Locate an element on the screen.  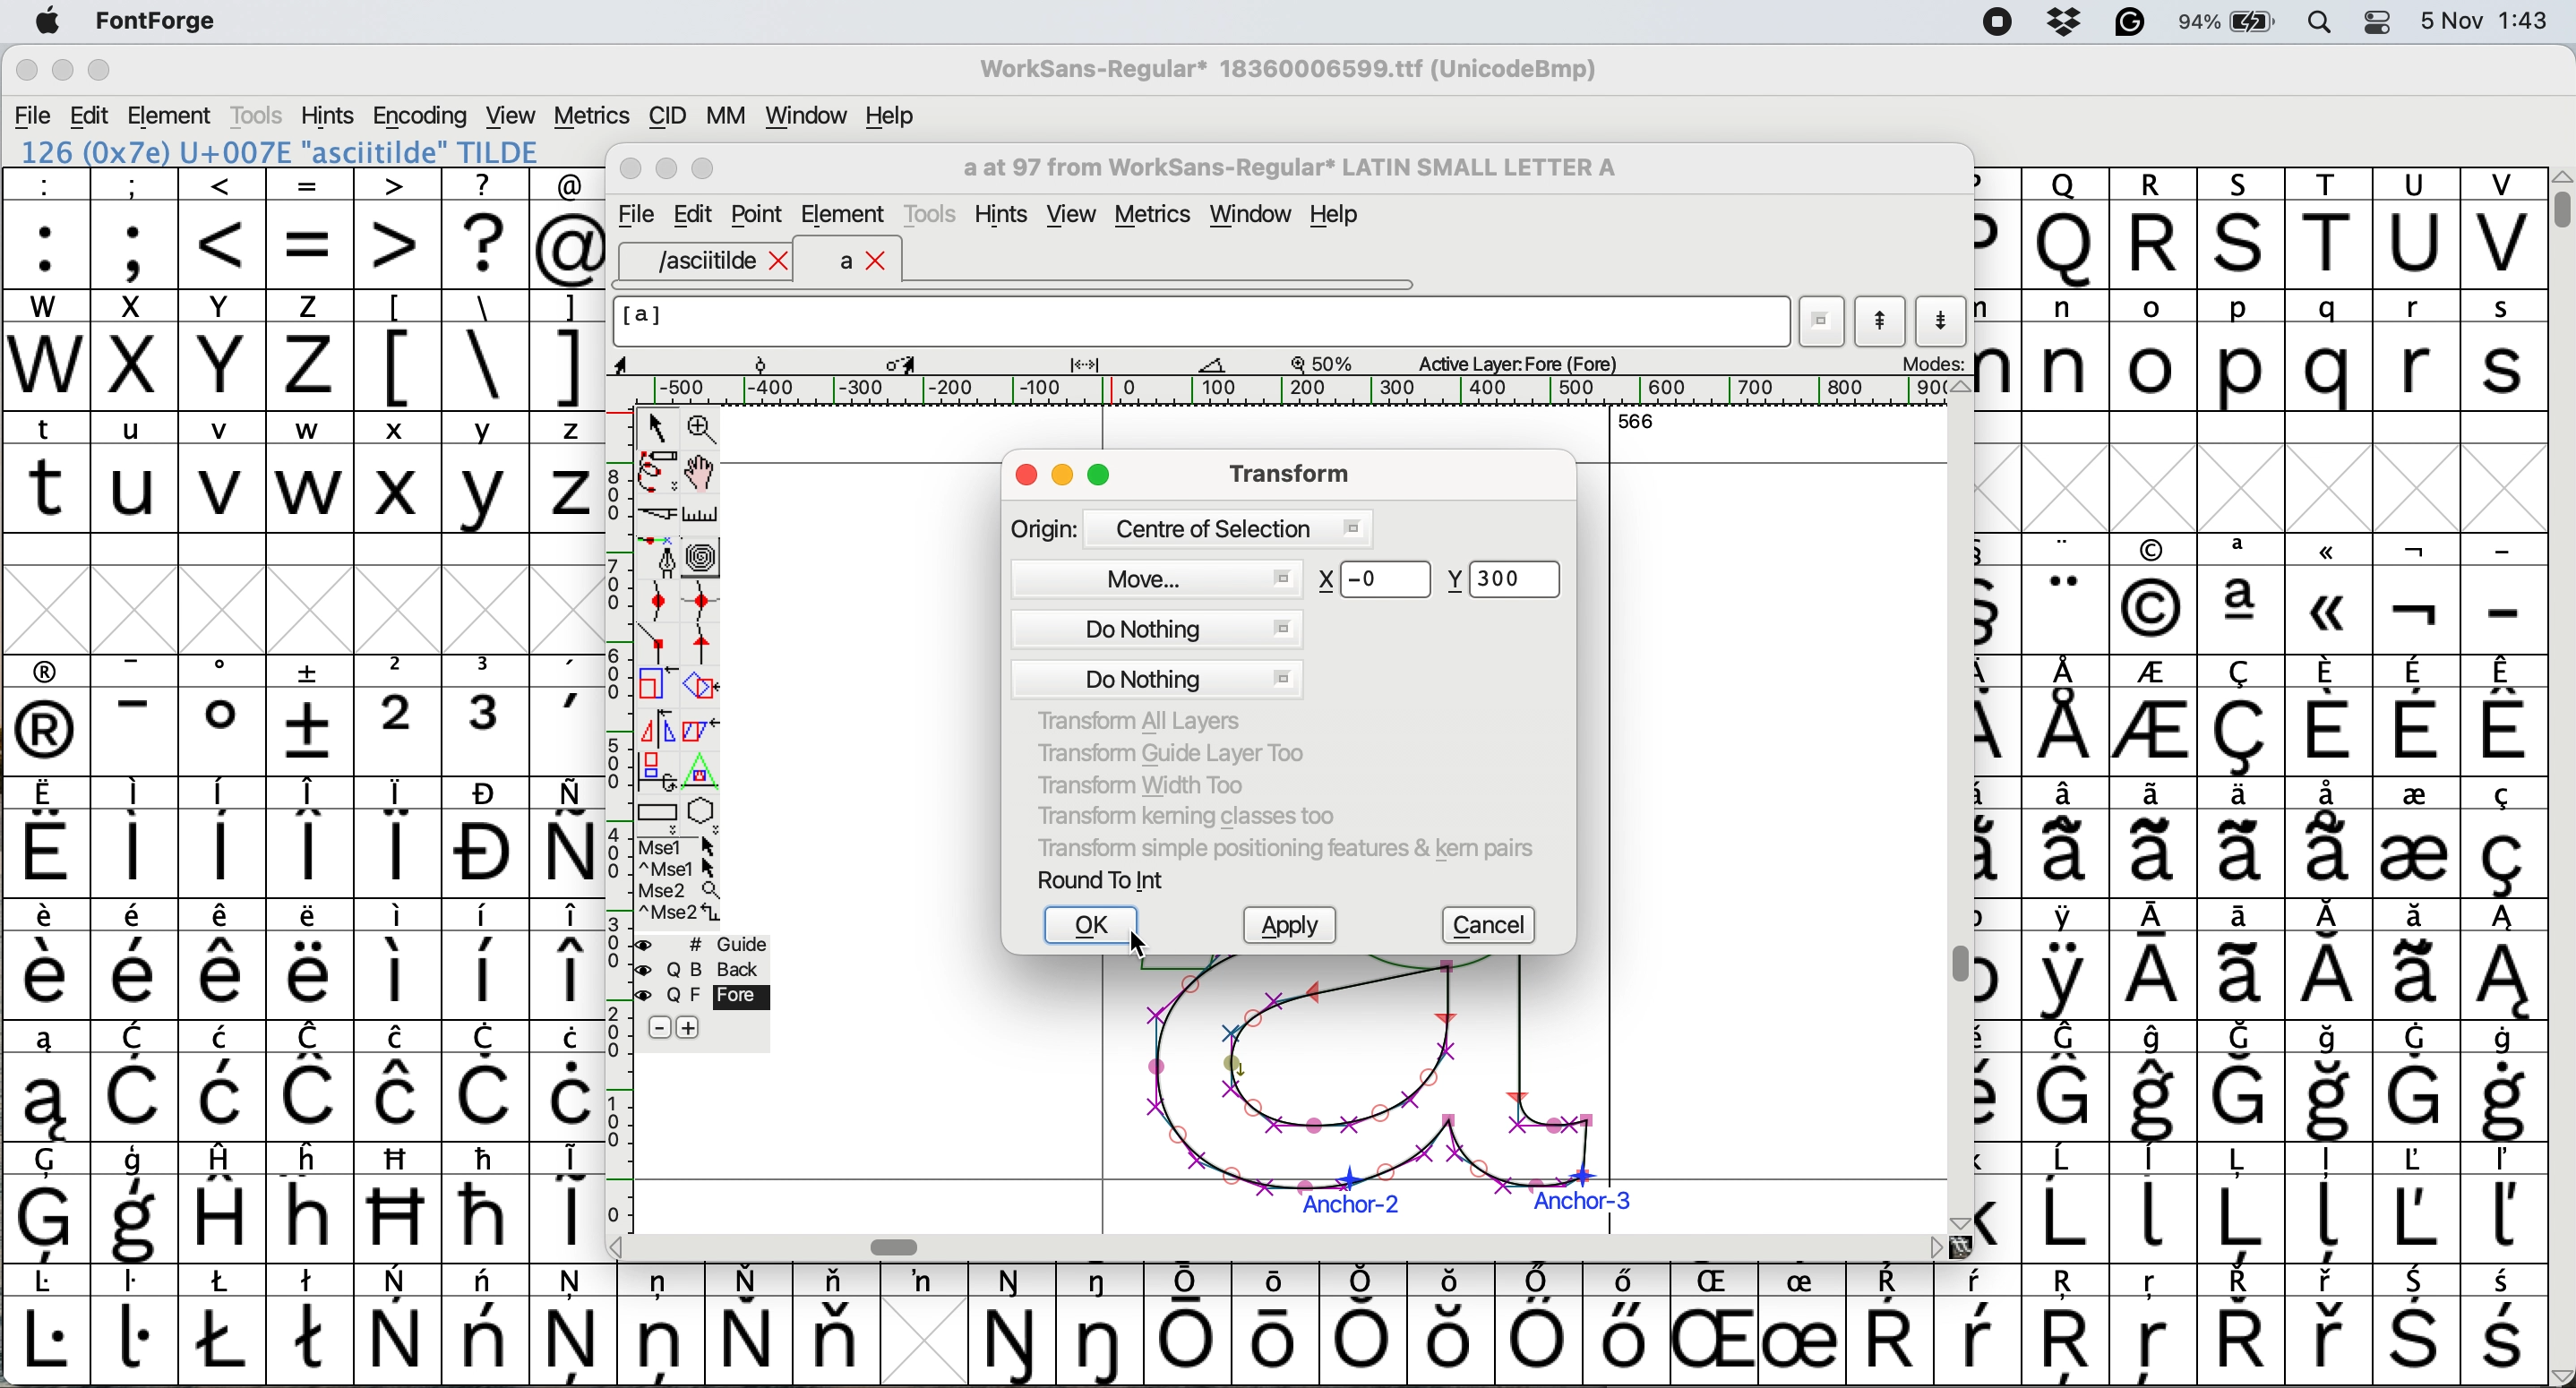
symbol is located at coordinates (1978, 1325).